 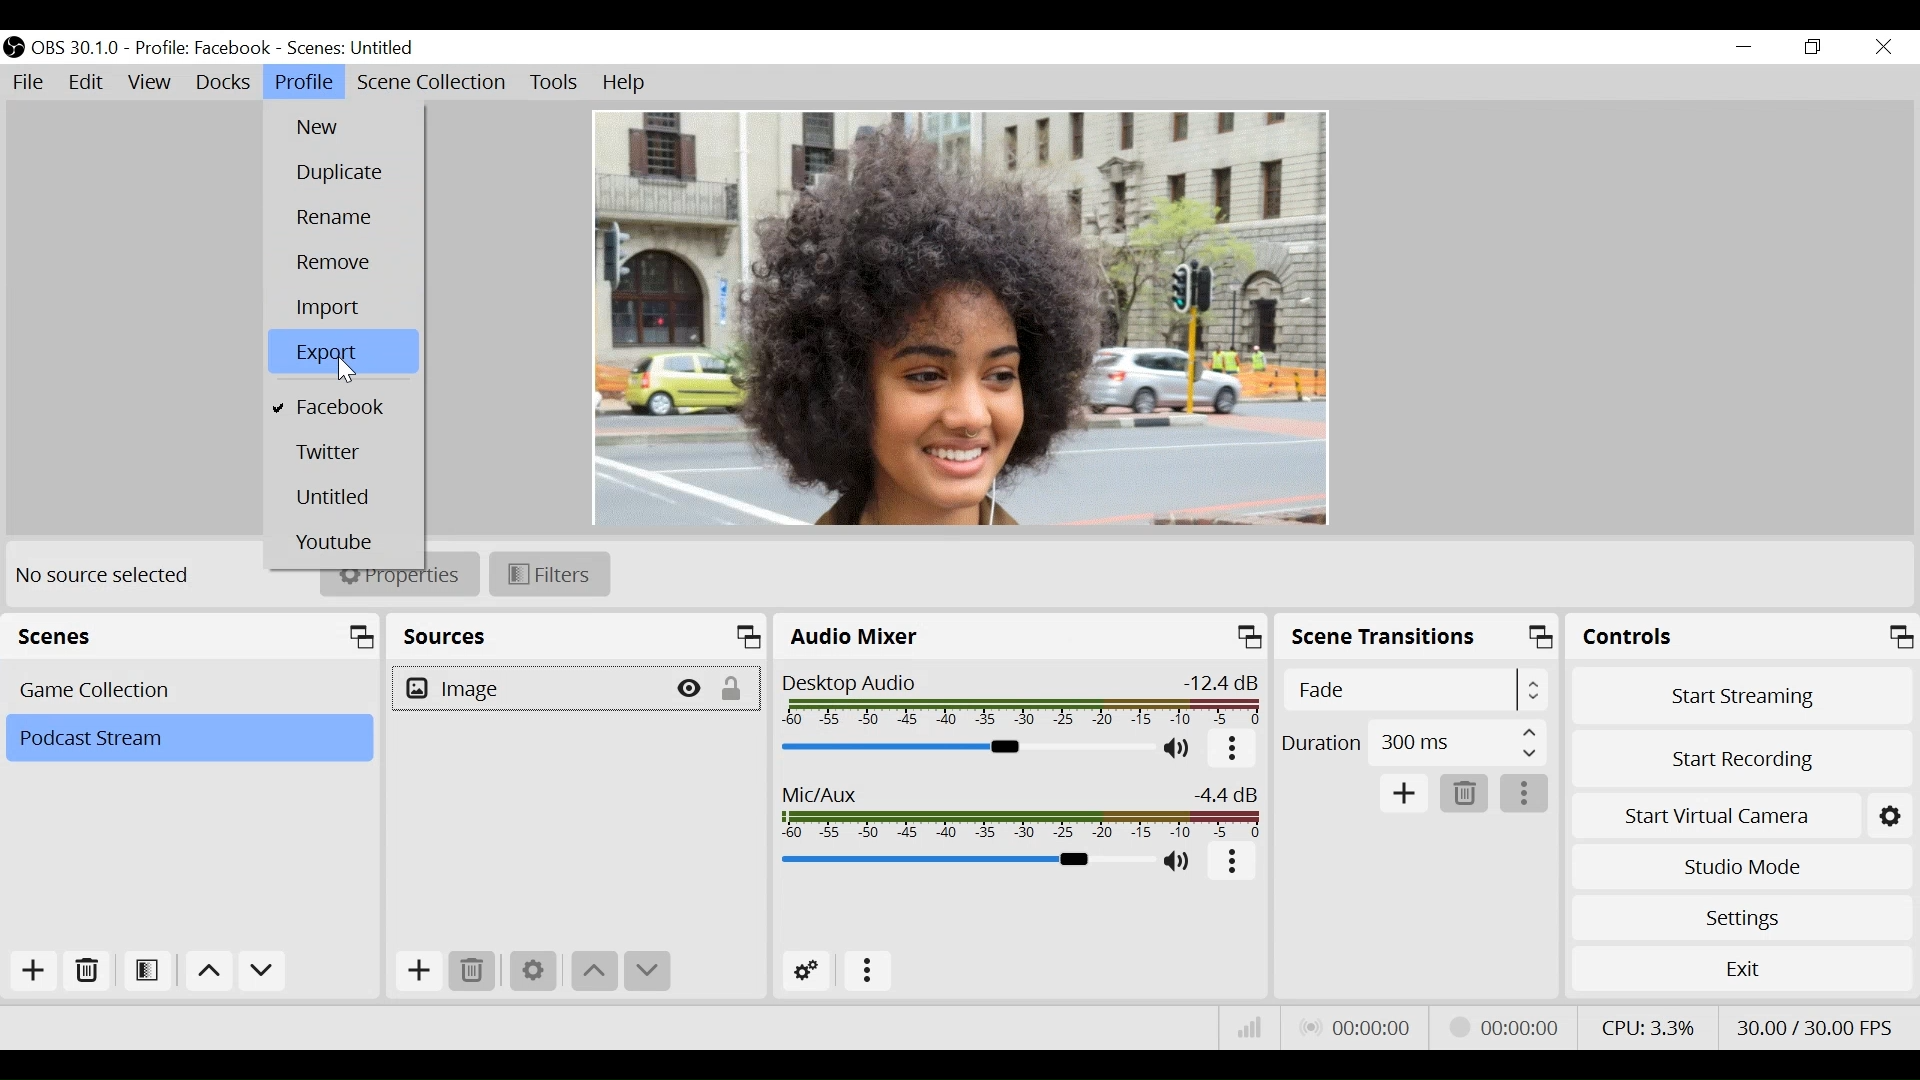 What do you see at coordinates (209, 971) in the screenshot?
I see `Move up` at bounding box center [209, 971].